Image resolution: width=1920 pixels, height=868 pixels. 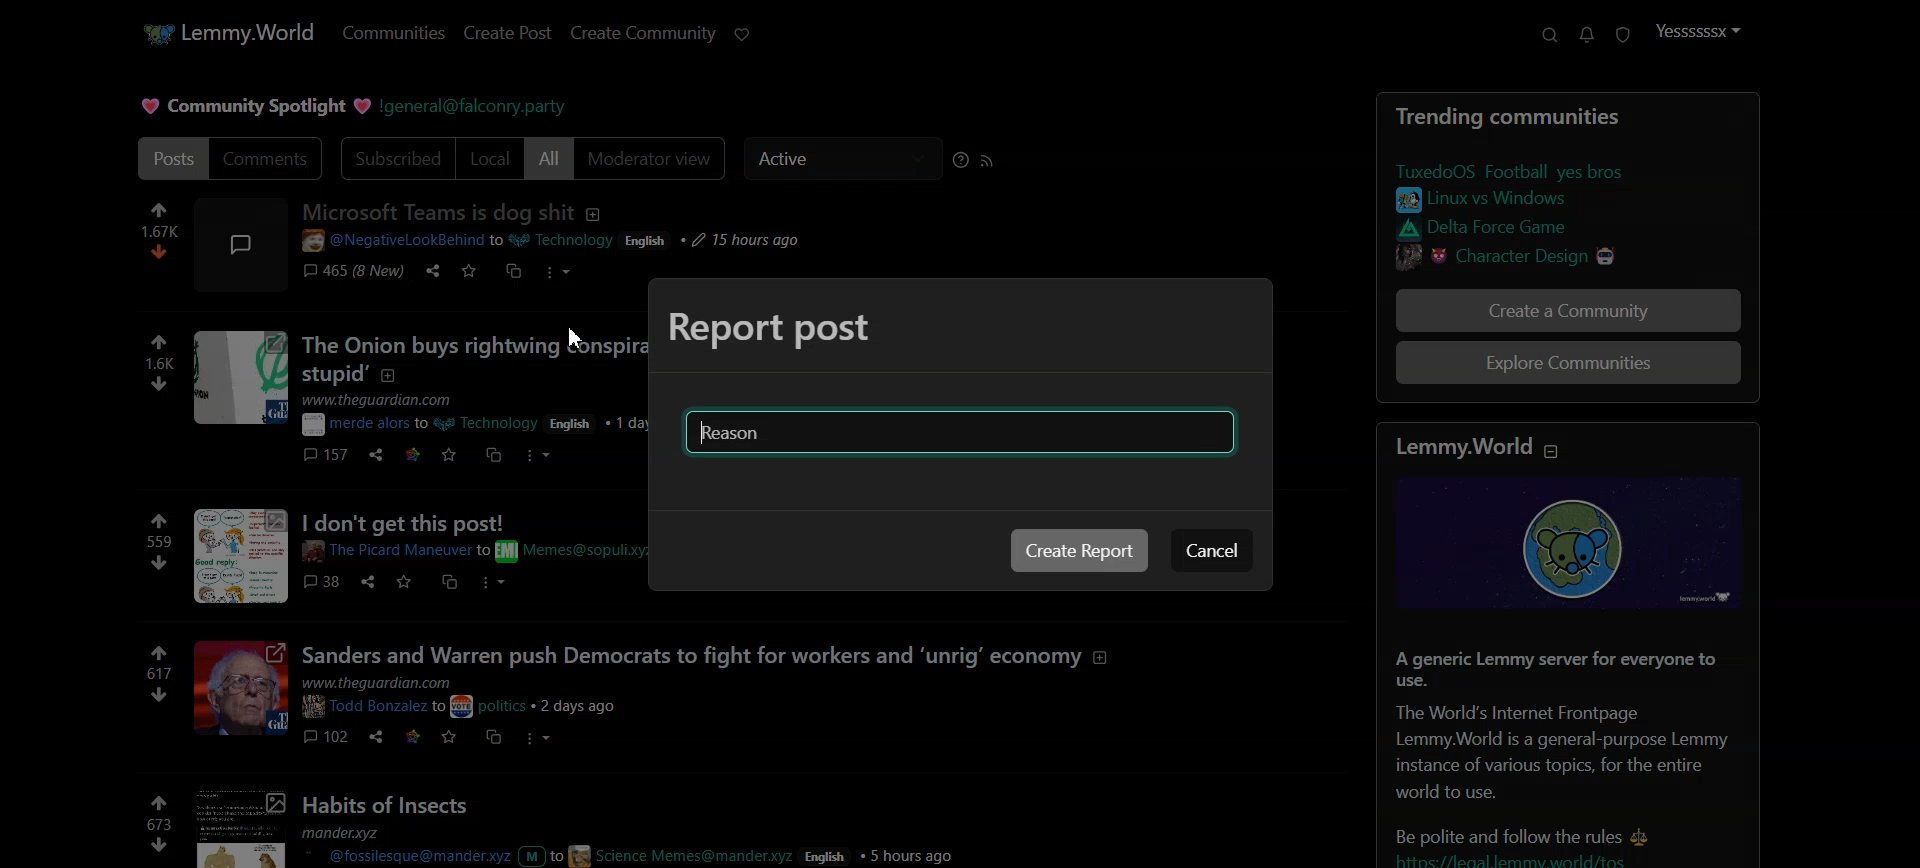 I want to click on dislike, so click(x=162, y=251).